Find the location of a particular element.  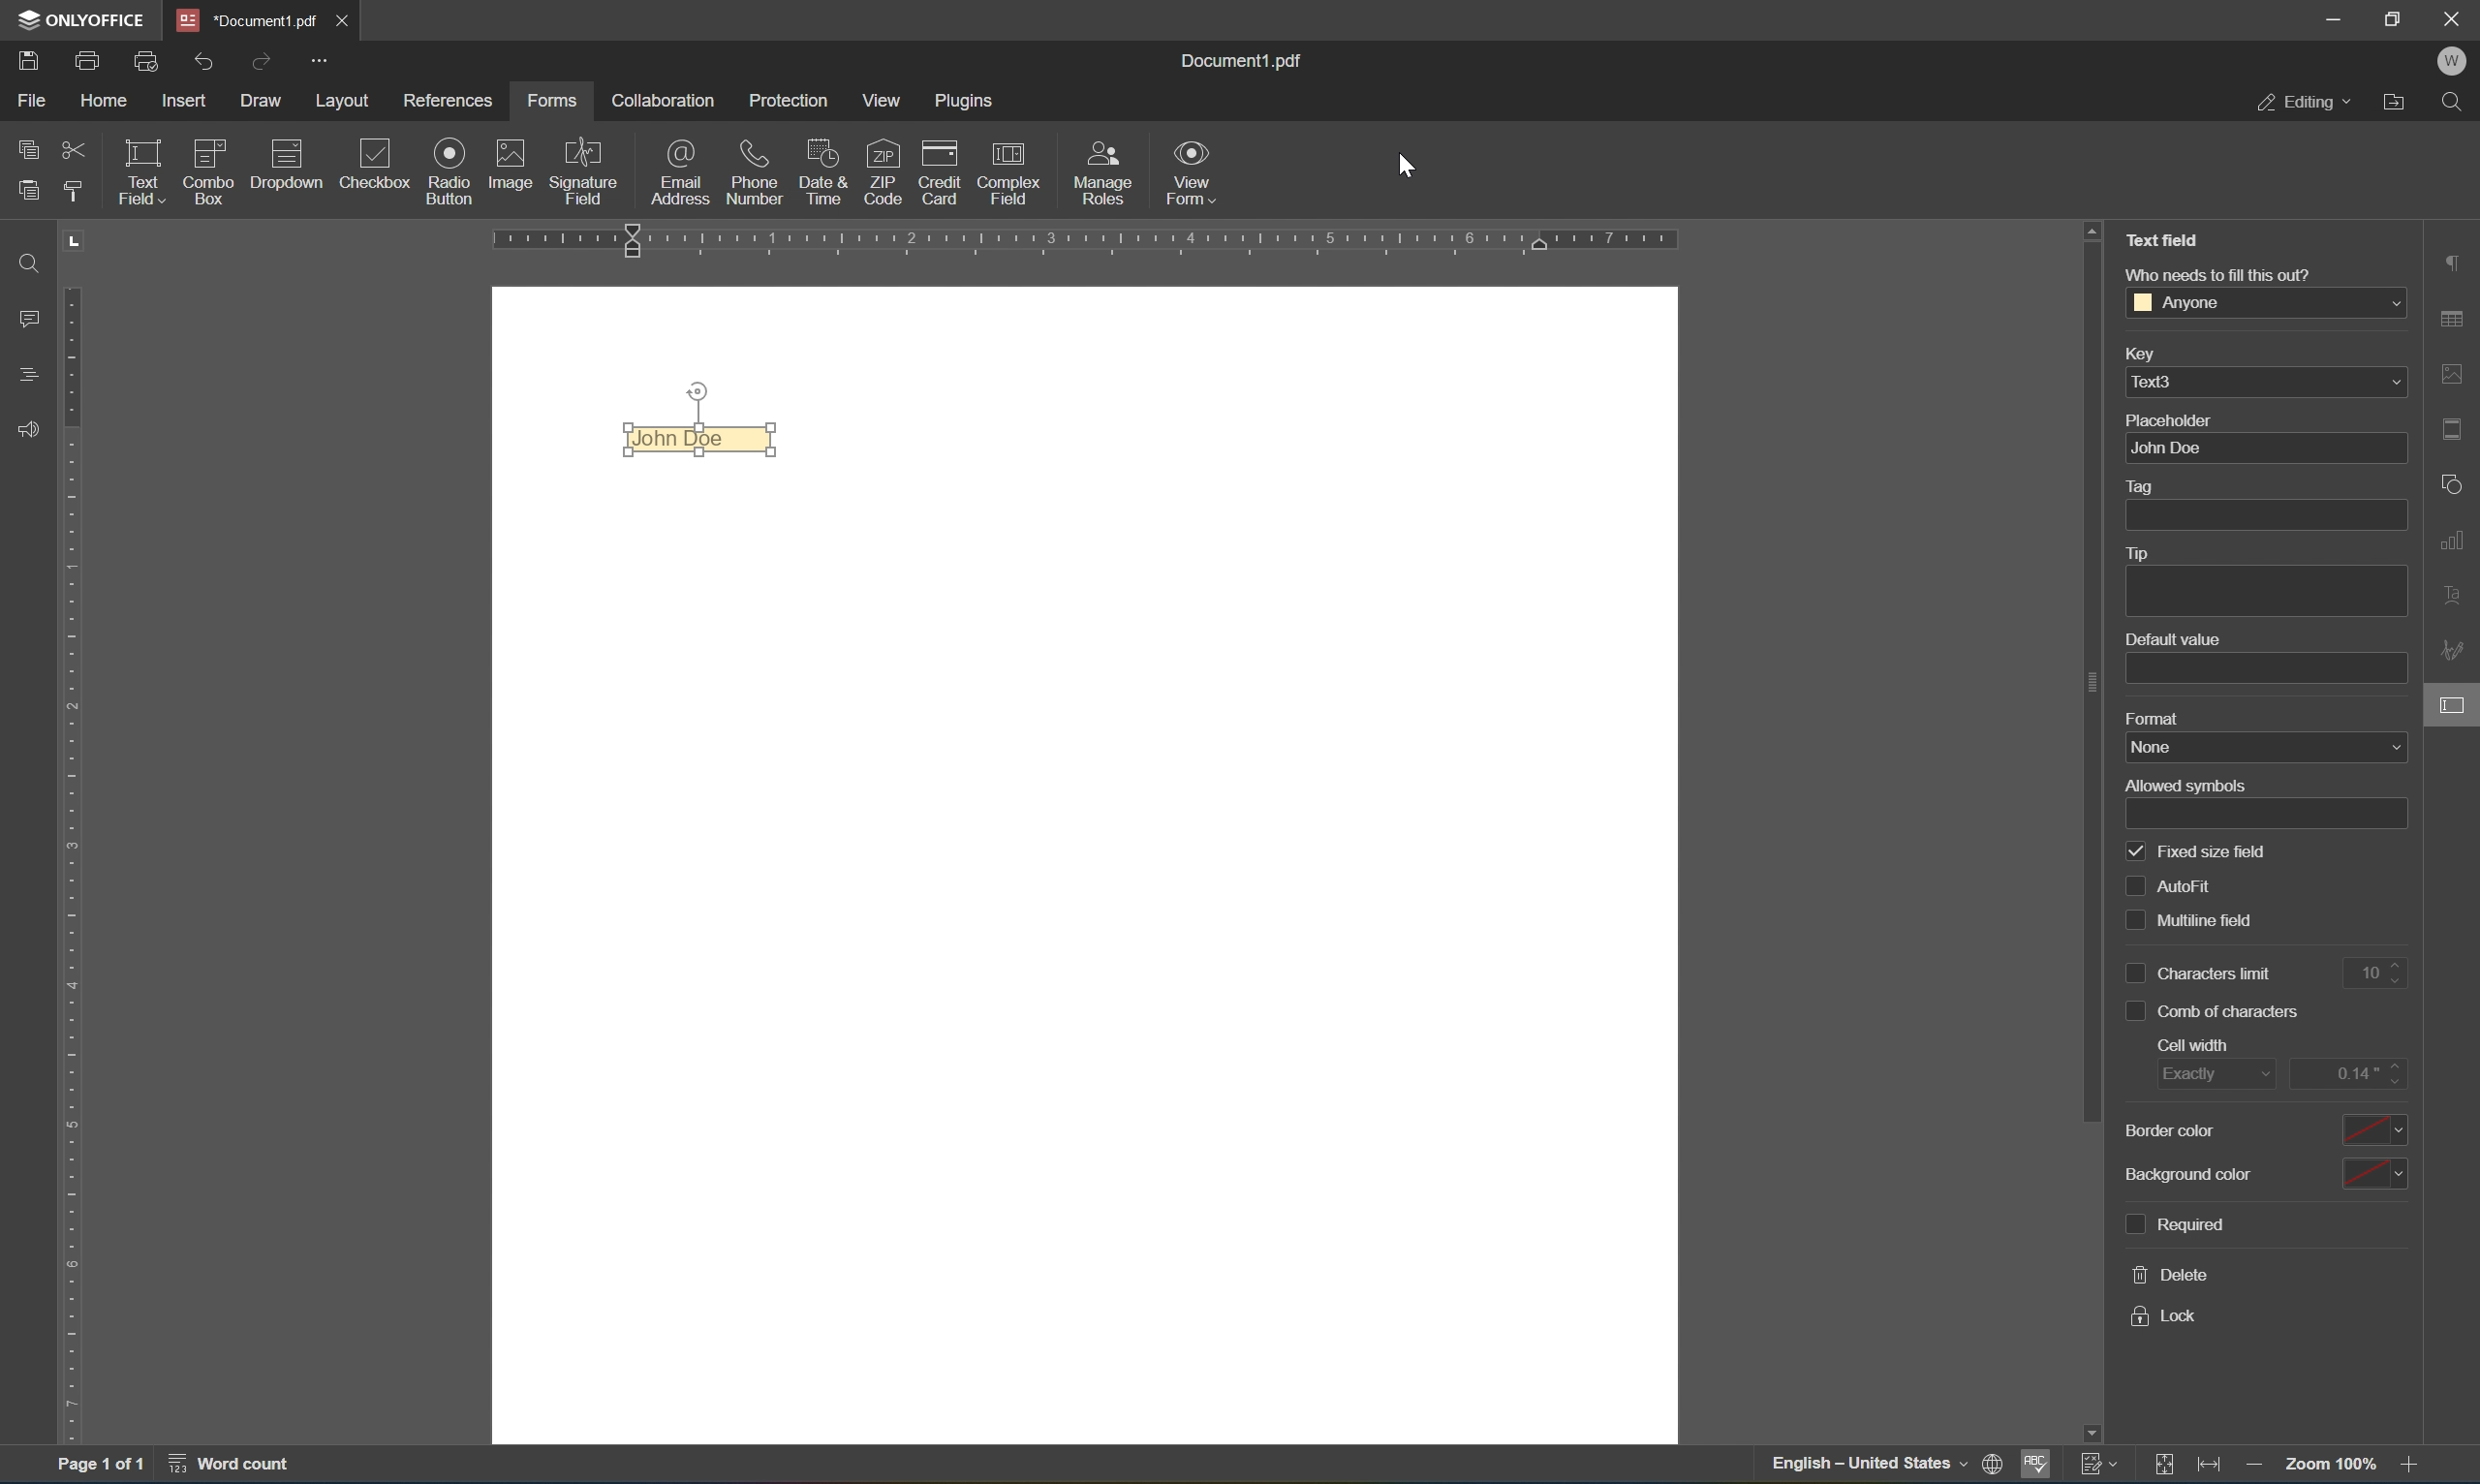

credit card is located at coordinates (941, 170).